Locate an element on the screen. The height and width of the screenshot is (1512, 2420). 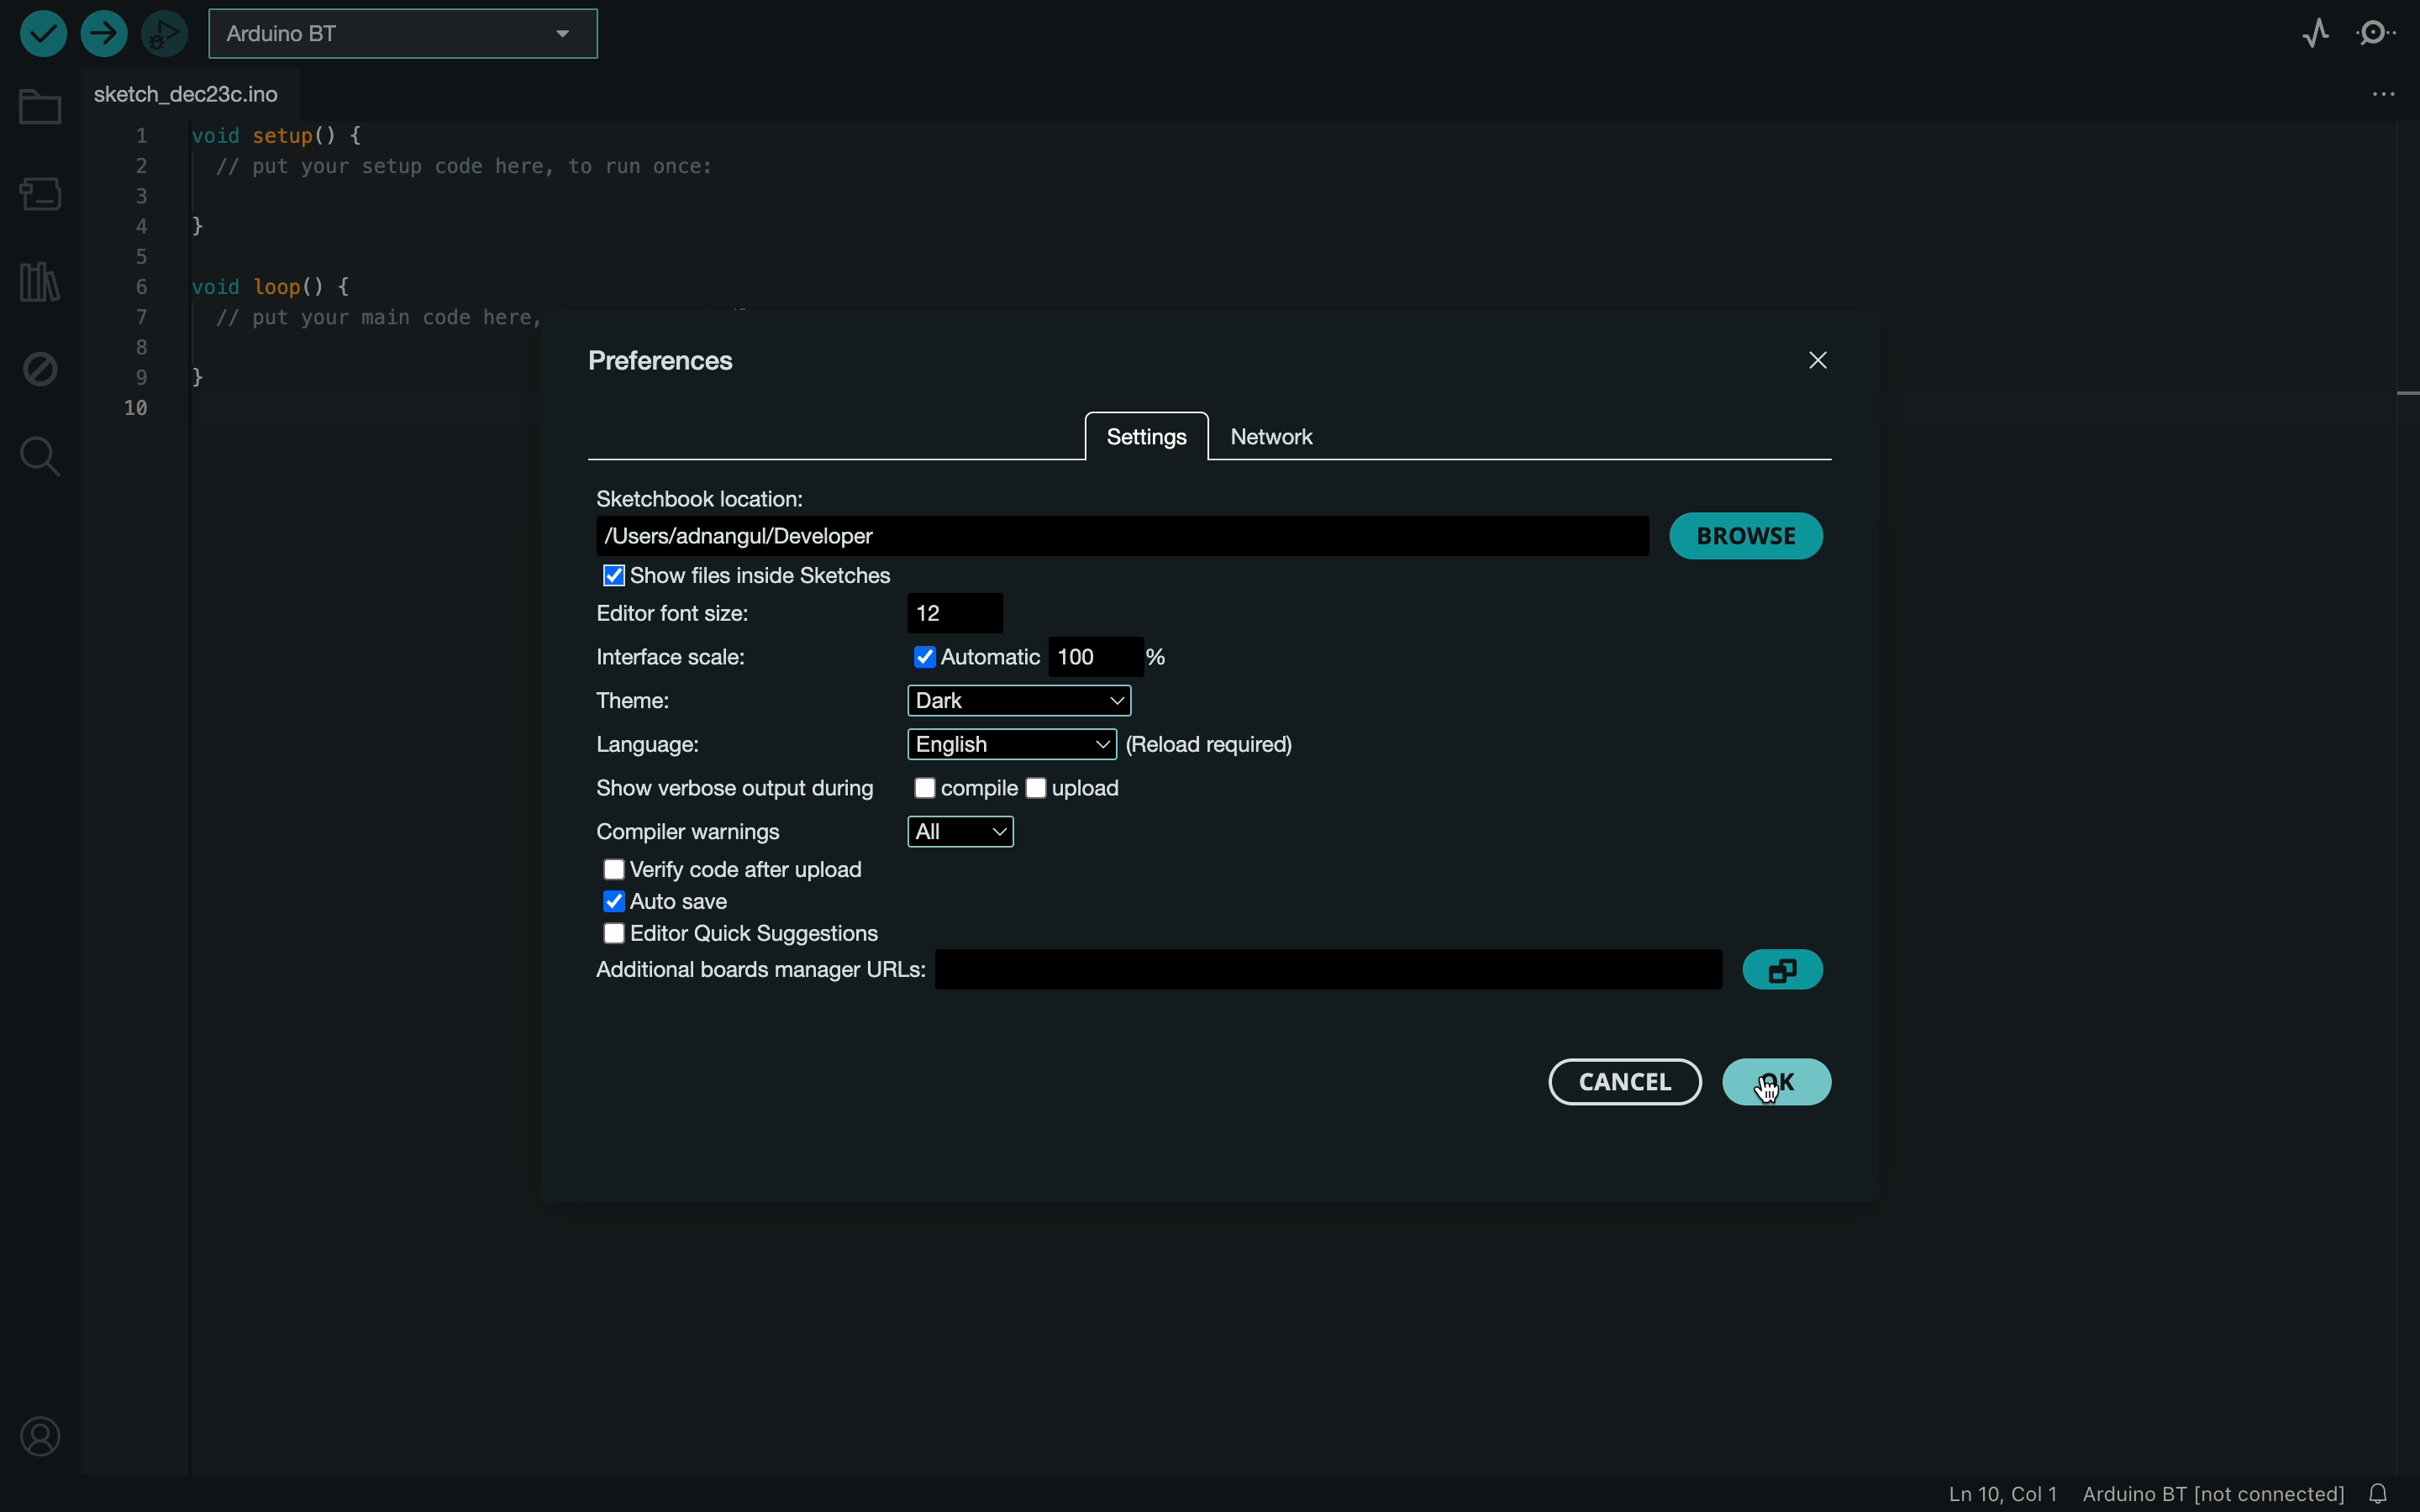
board manager is located at coordinates (43, 192).